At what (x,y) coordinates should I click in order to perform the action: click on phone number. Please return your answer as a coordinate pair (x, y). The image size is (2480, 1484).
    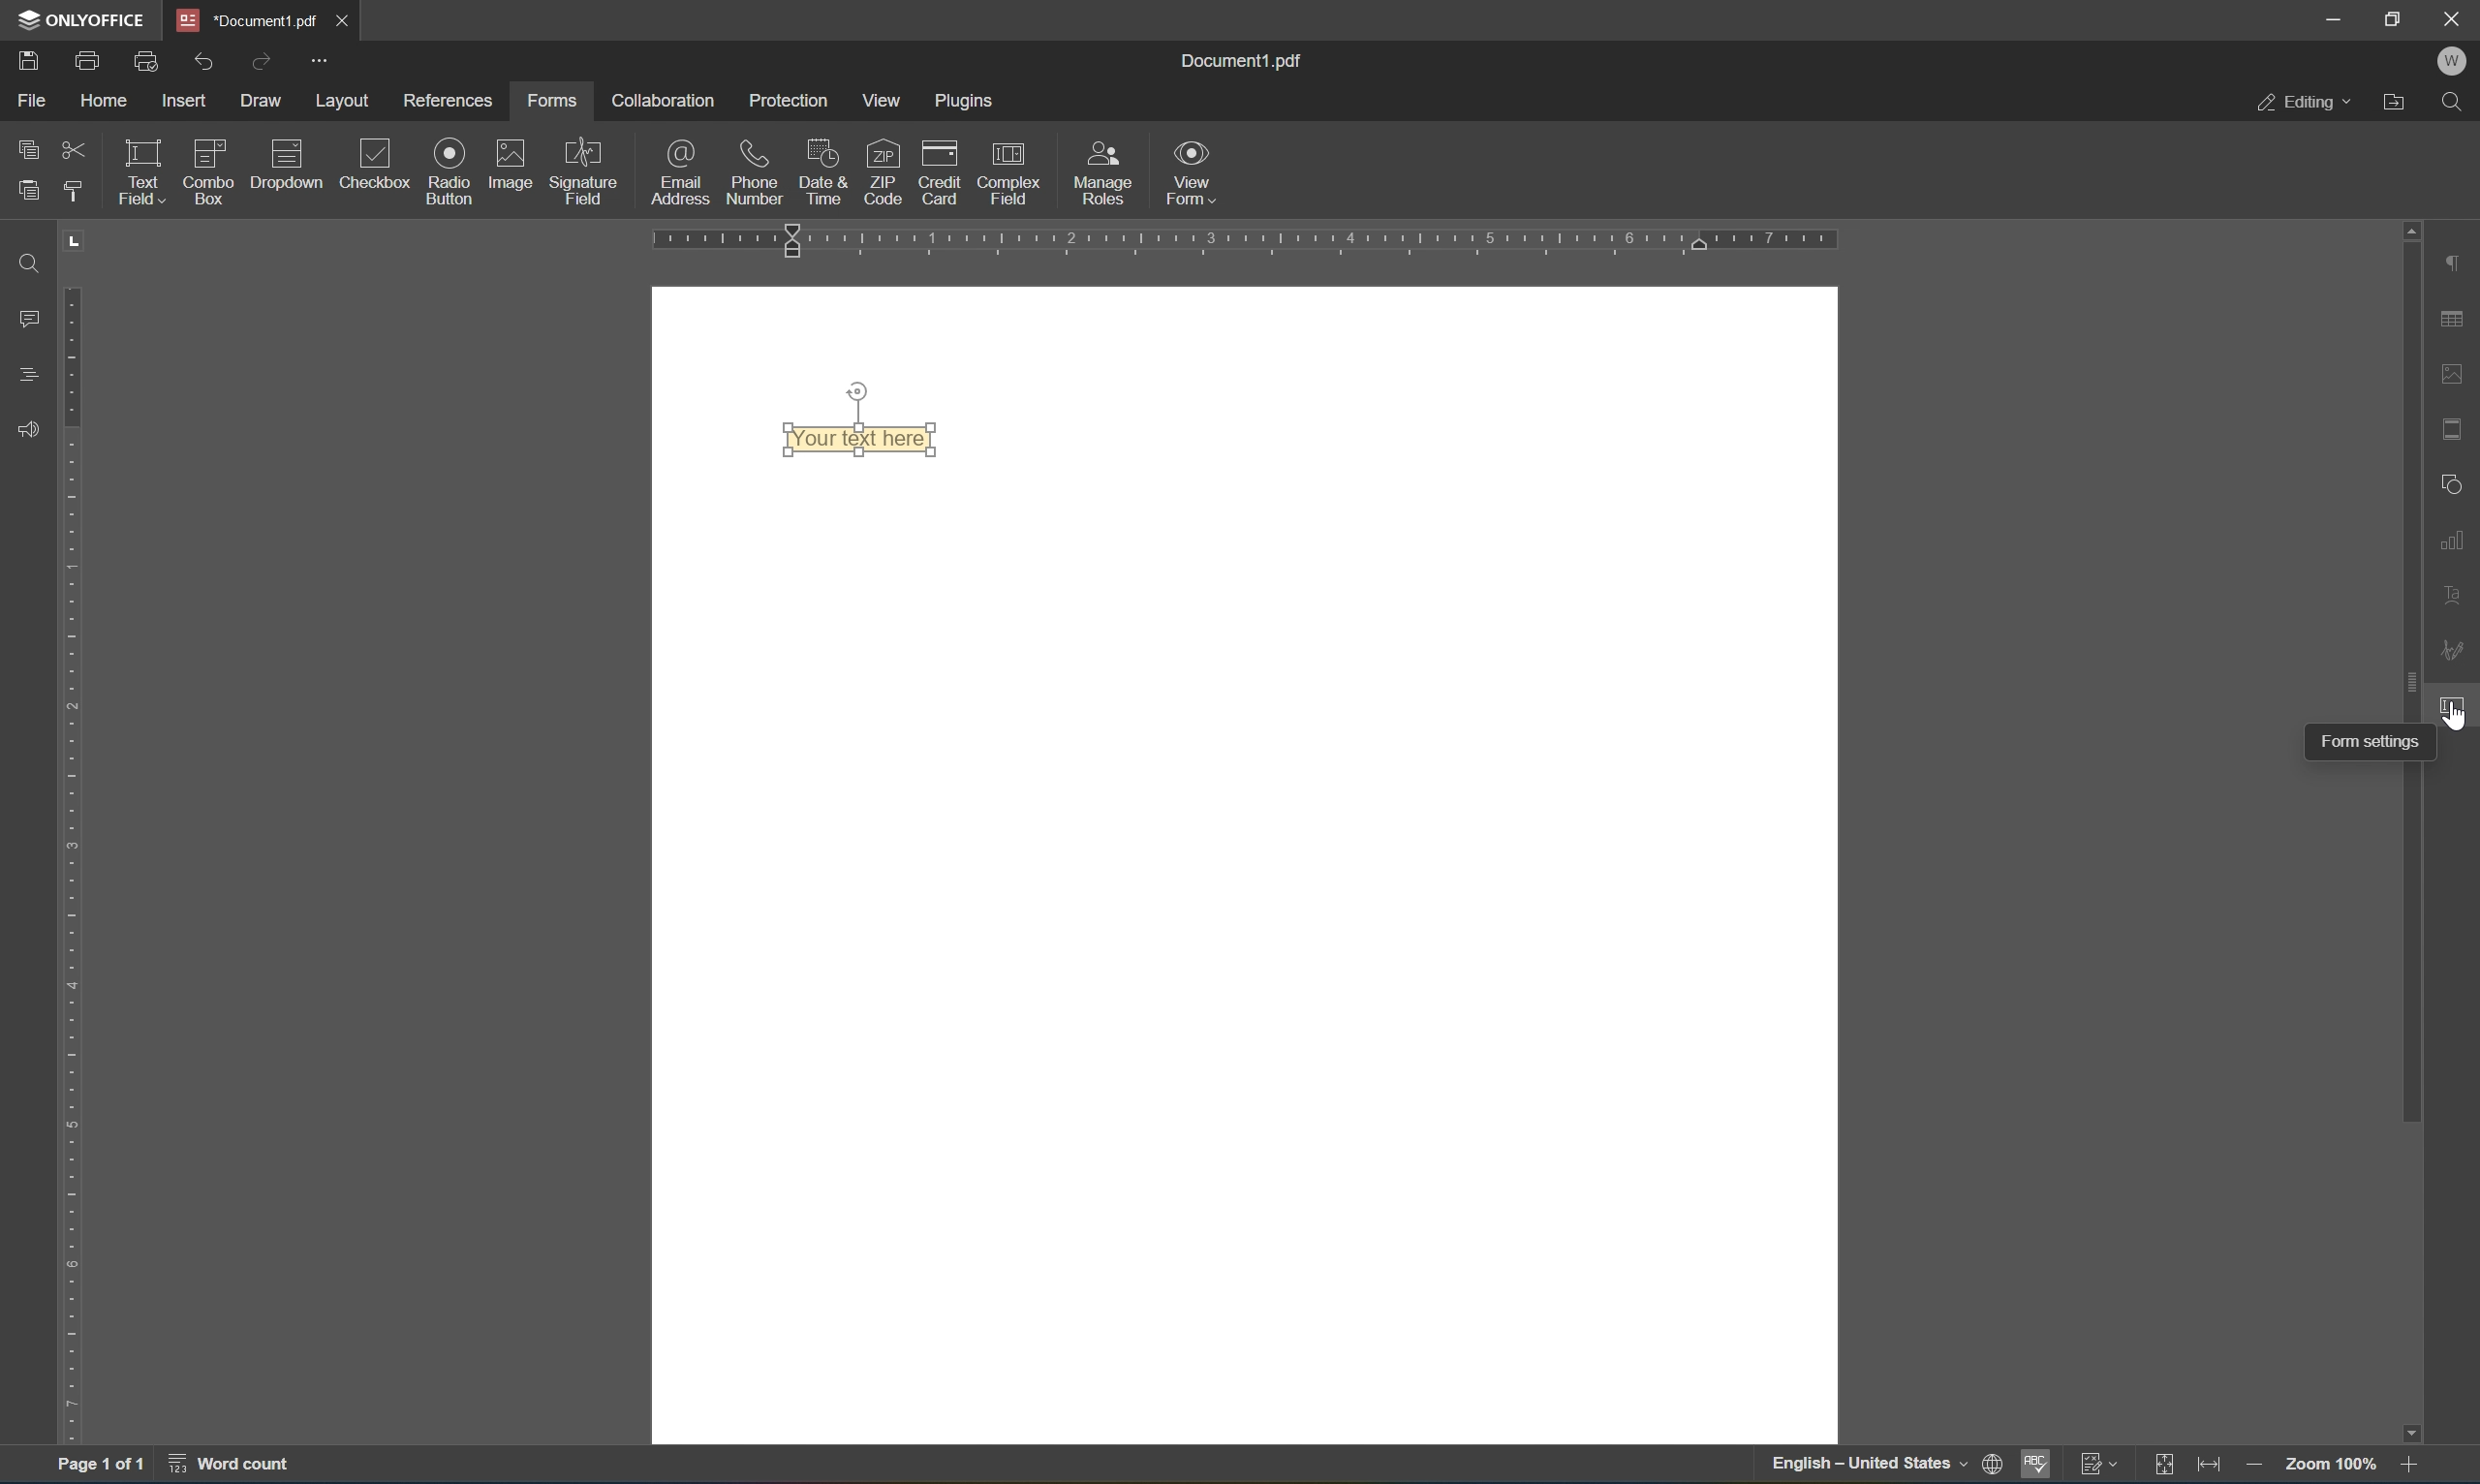
    Looking at the image, I should click on (755, 172).